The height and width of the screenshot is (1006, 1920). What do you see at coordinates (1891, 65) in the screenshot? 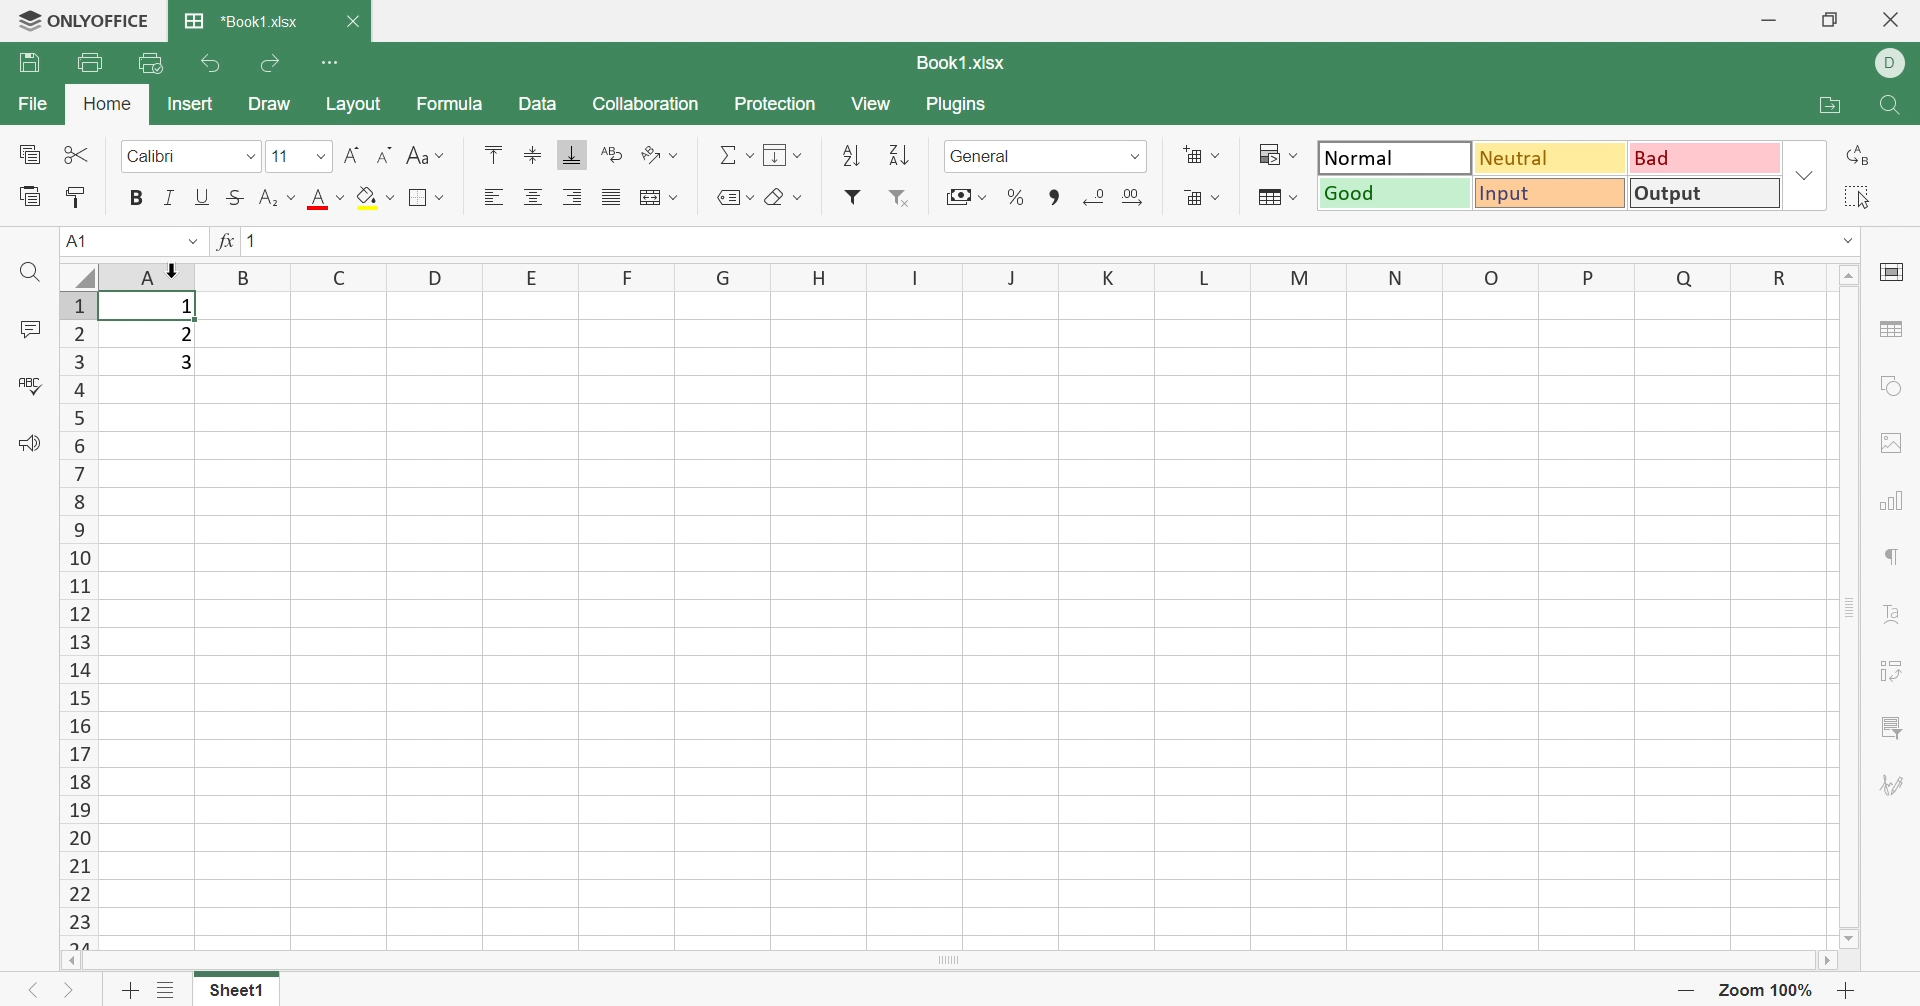
I see `DELL` at bounding box center [1891, 65].